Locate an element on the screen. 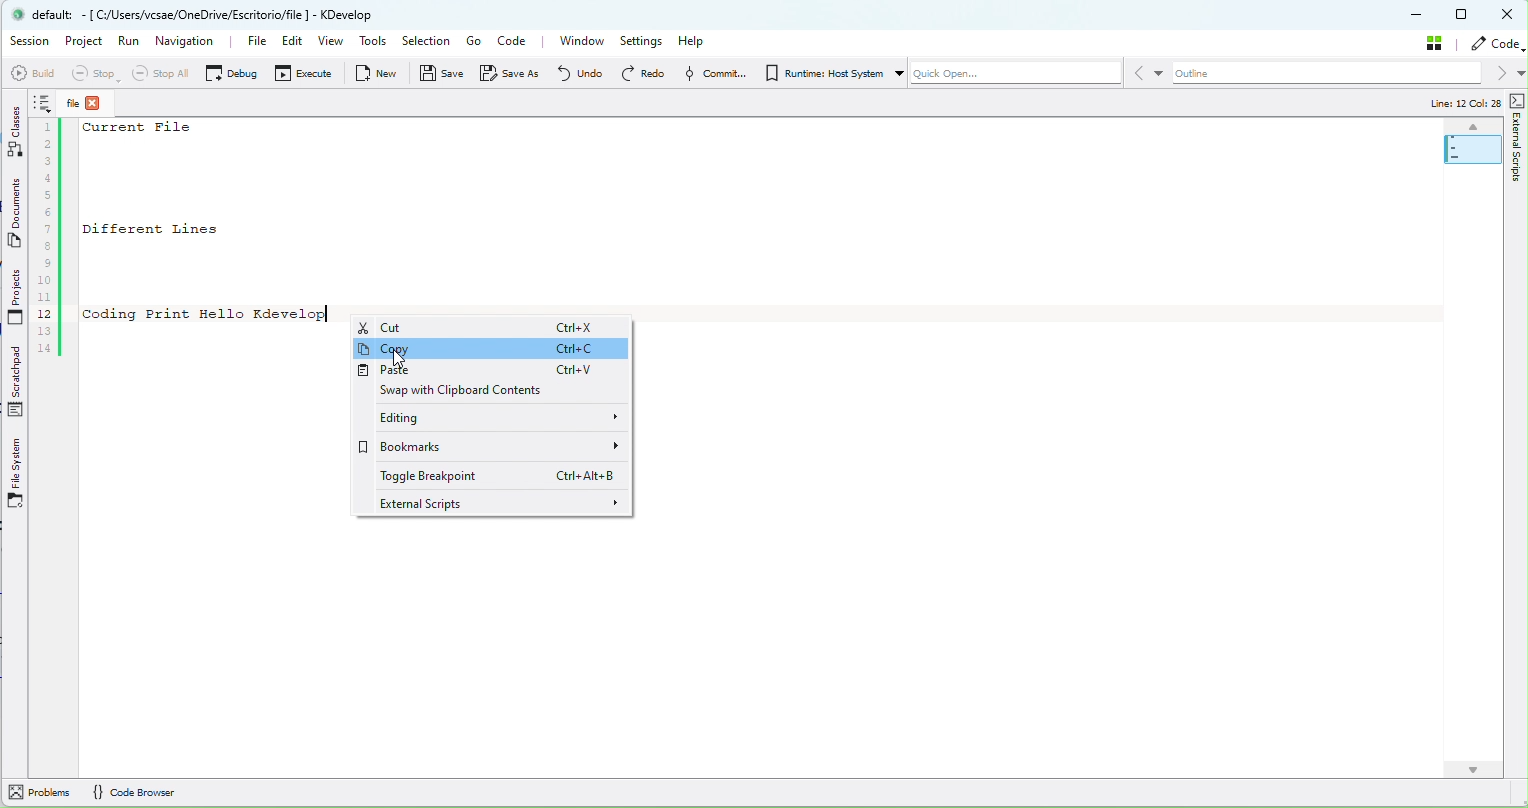 The height and width of the screenshot is (808, 1528). Help is located at coordinates (698, 40).